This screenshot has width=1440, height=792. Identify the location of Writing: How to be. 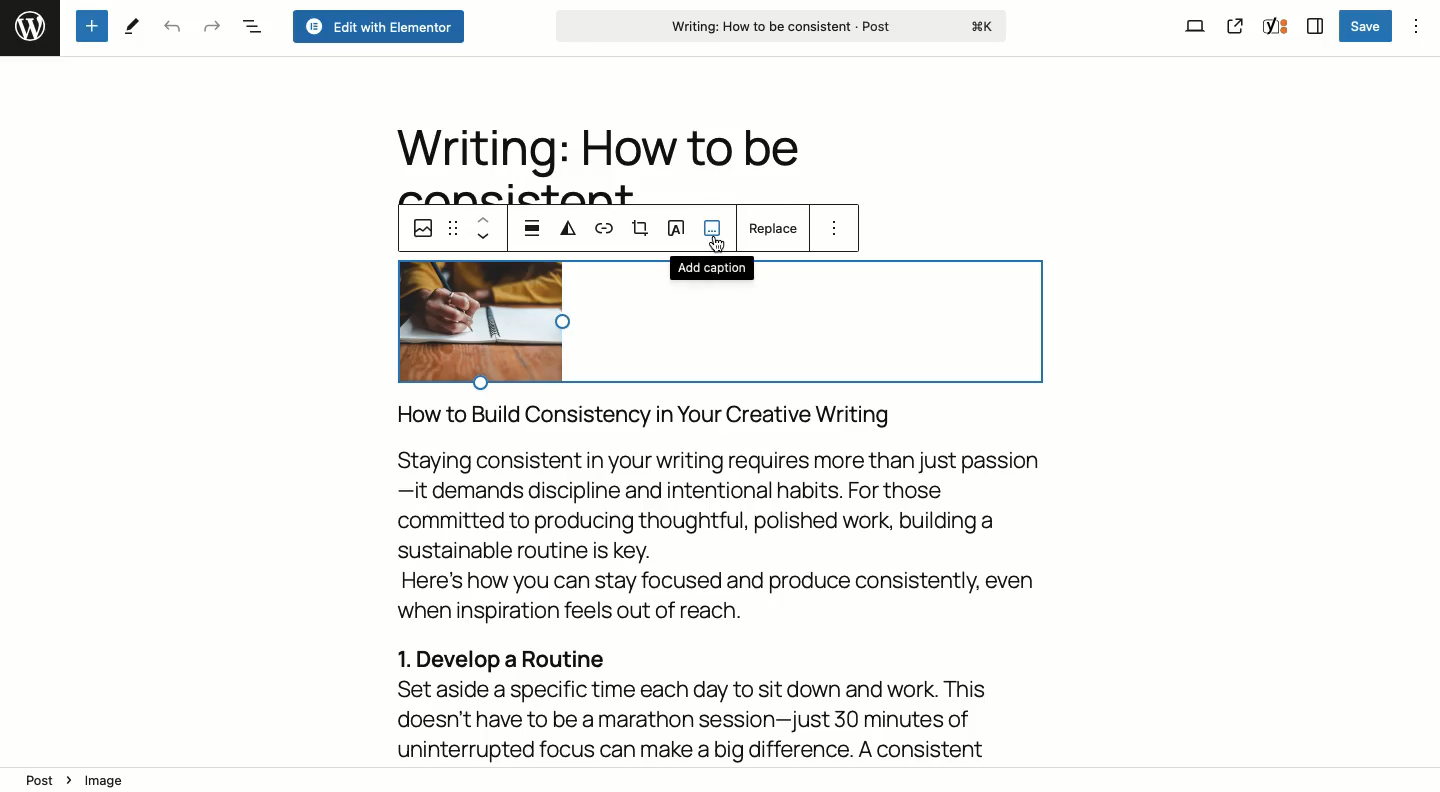
(595, 149).